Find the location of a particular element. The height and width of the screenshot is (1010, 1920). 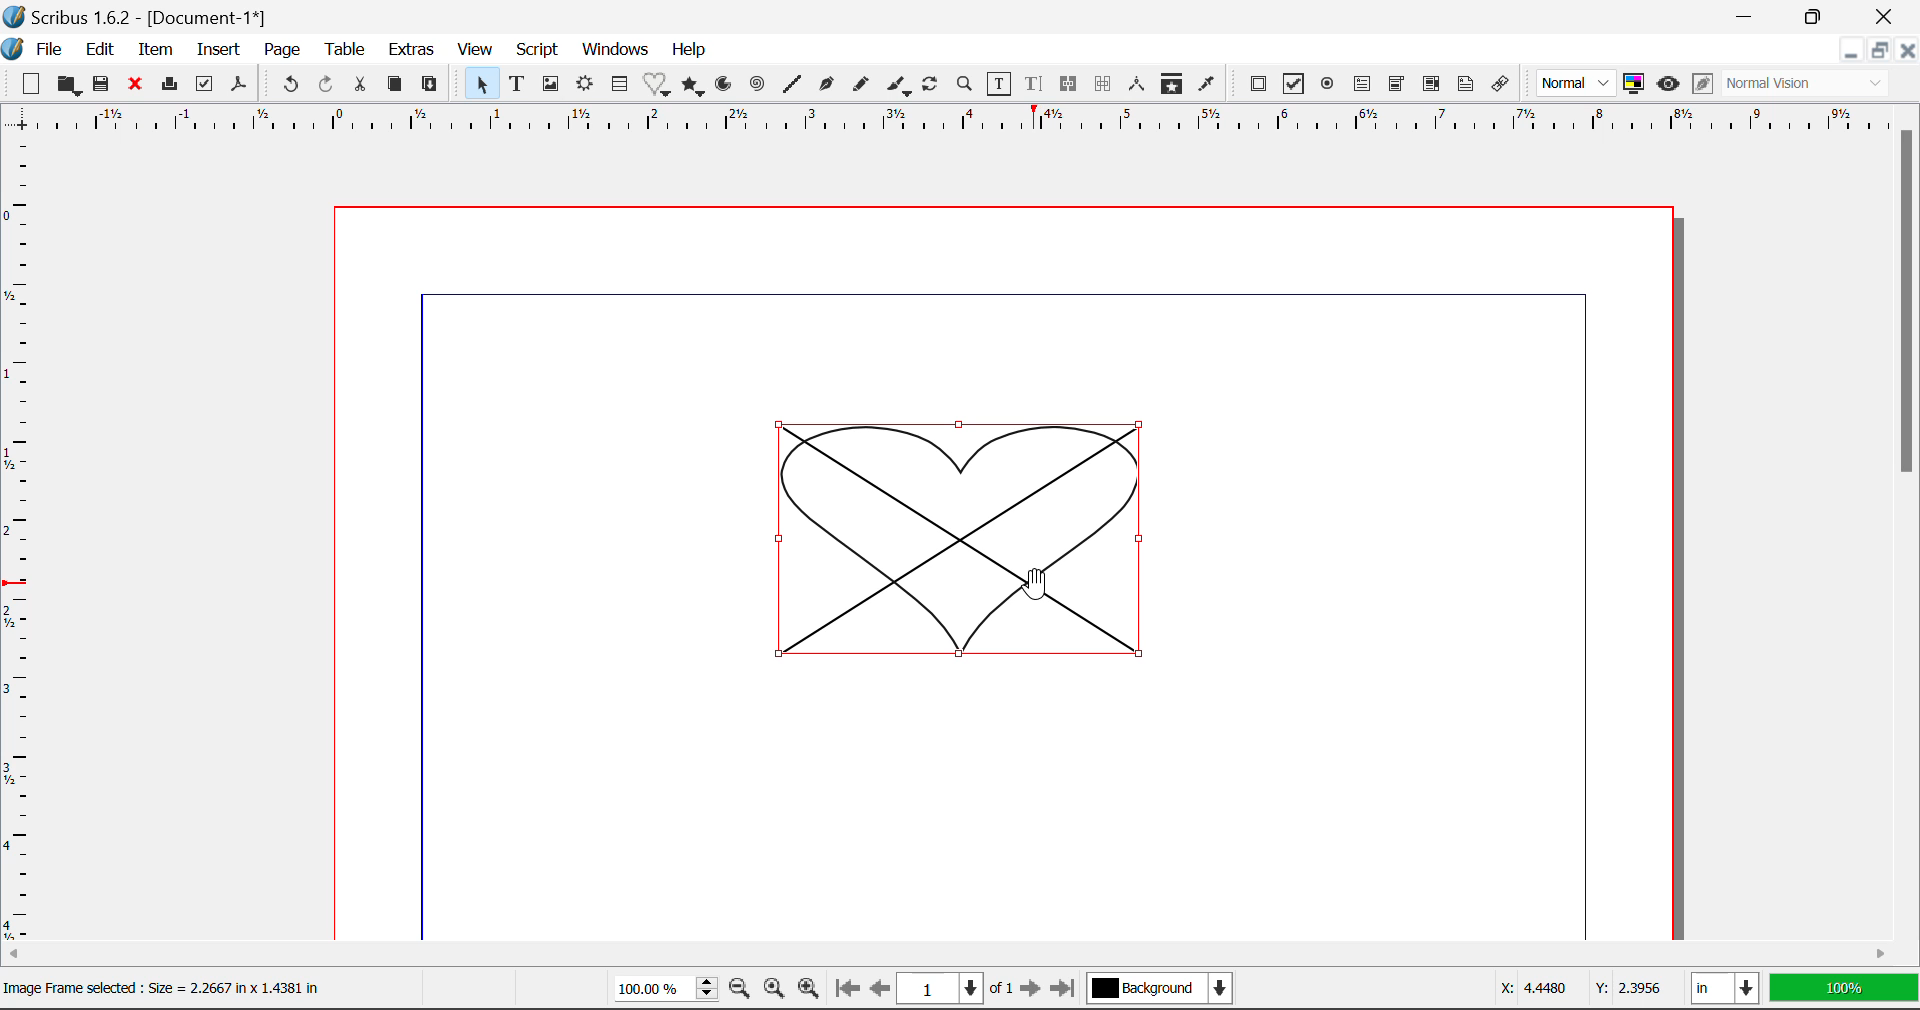

Pdf Radio Button is located at coordinates (1330, 87).